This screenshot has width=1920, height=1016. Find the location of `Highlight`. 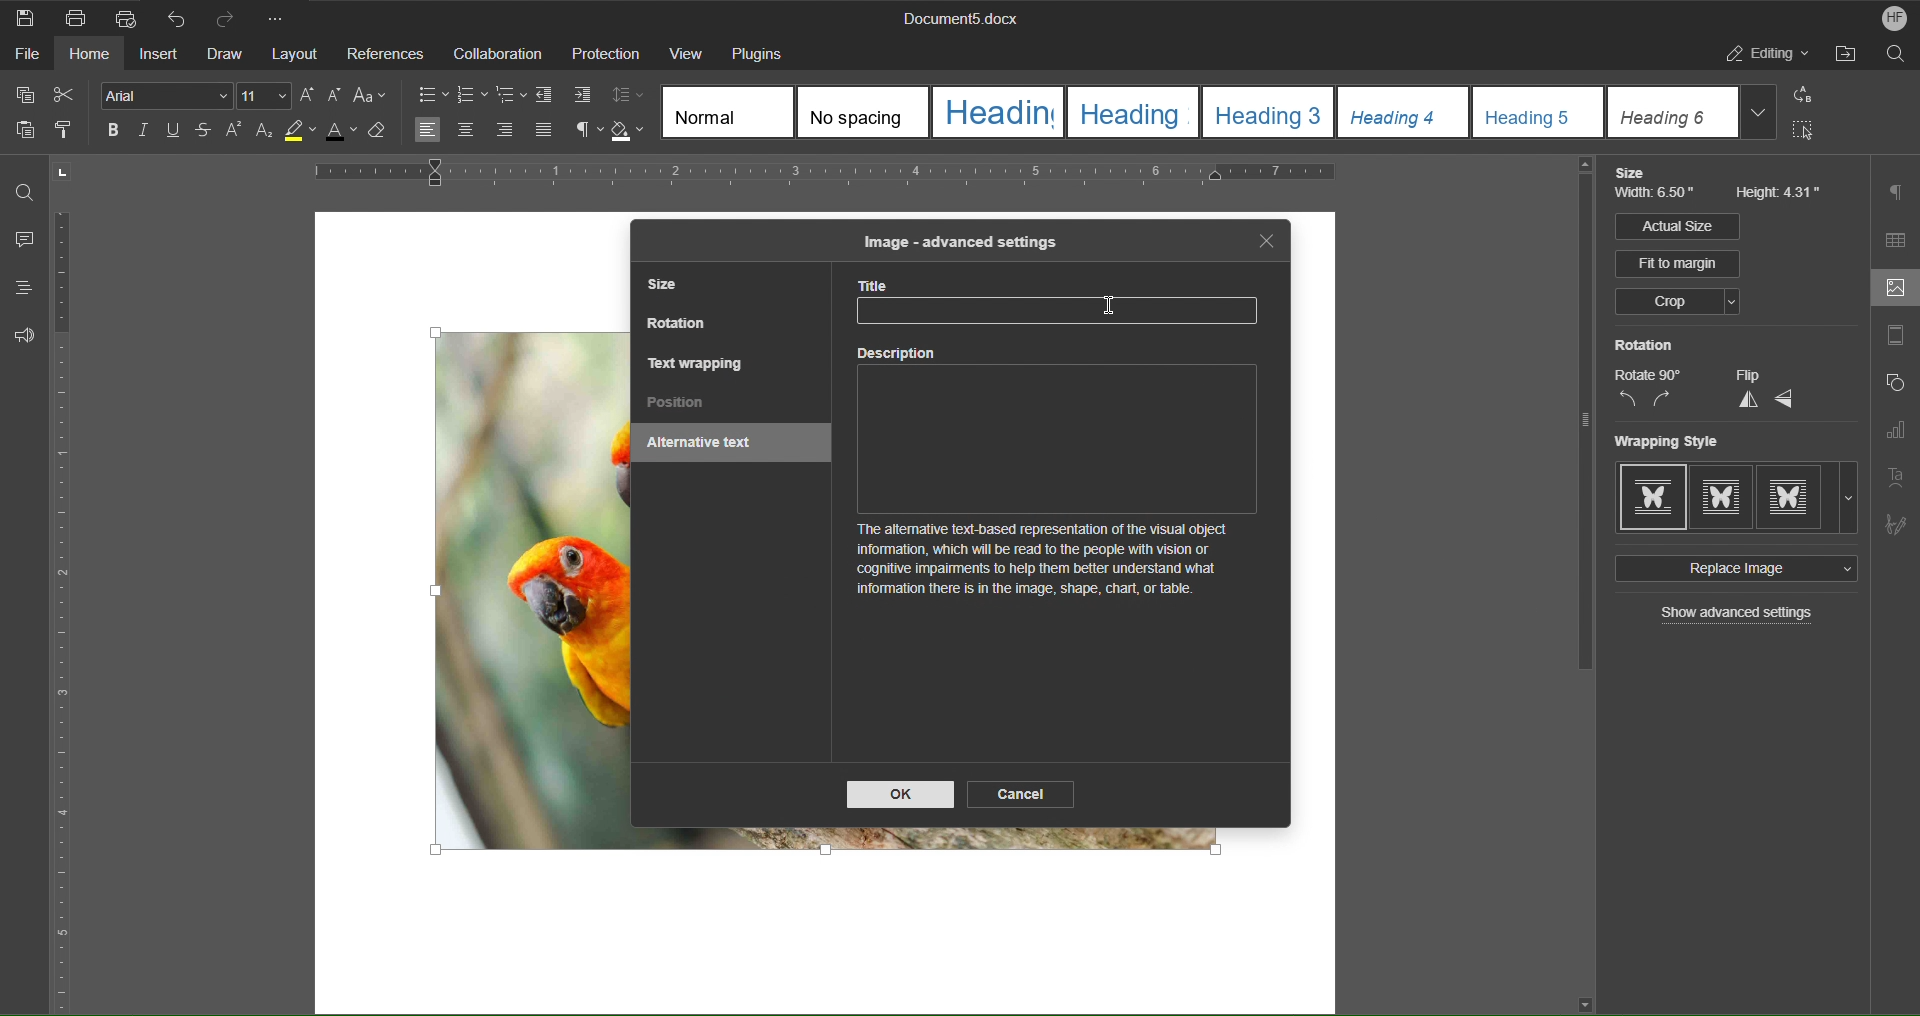

Highlight is located at coordinates (305, 135).